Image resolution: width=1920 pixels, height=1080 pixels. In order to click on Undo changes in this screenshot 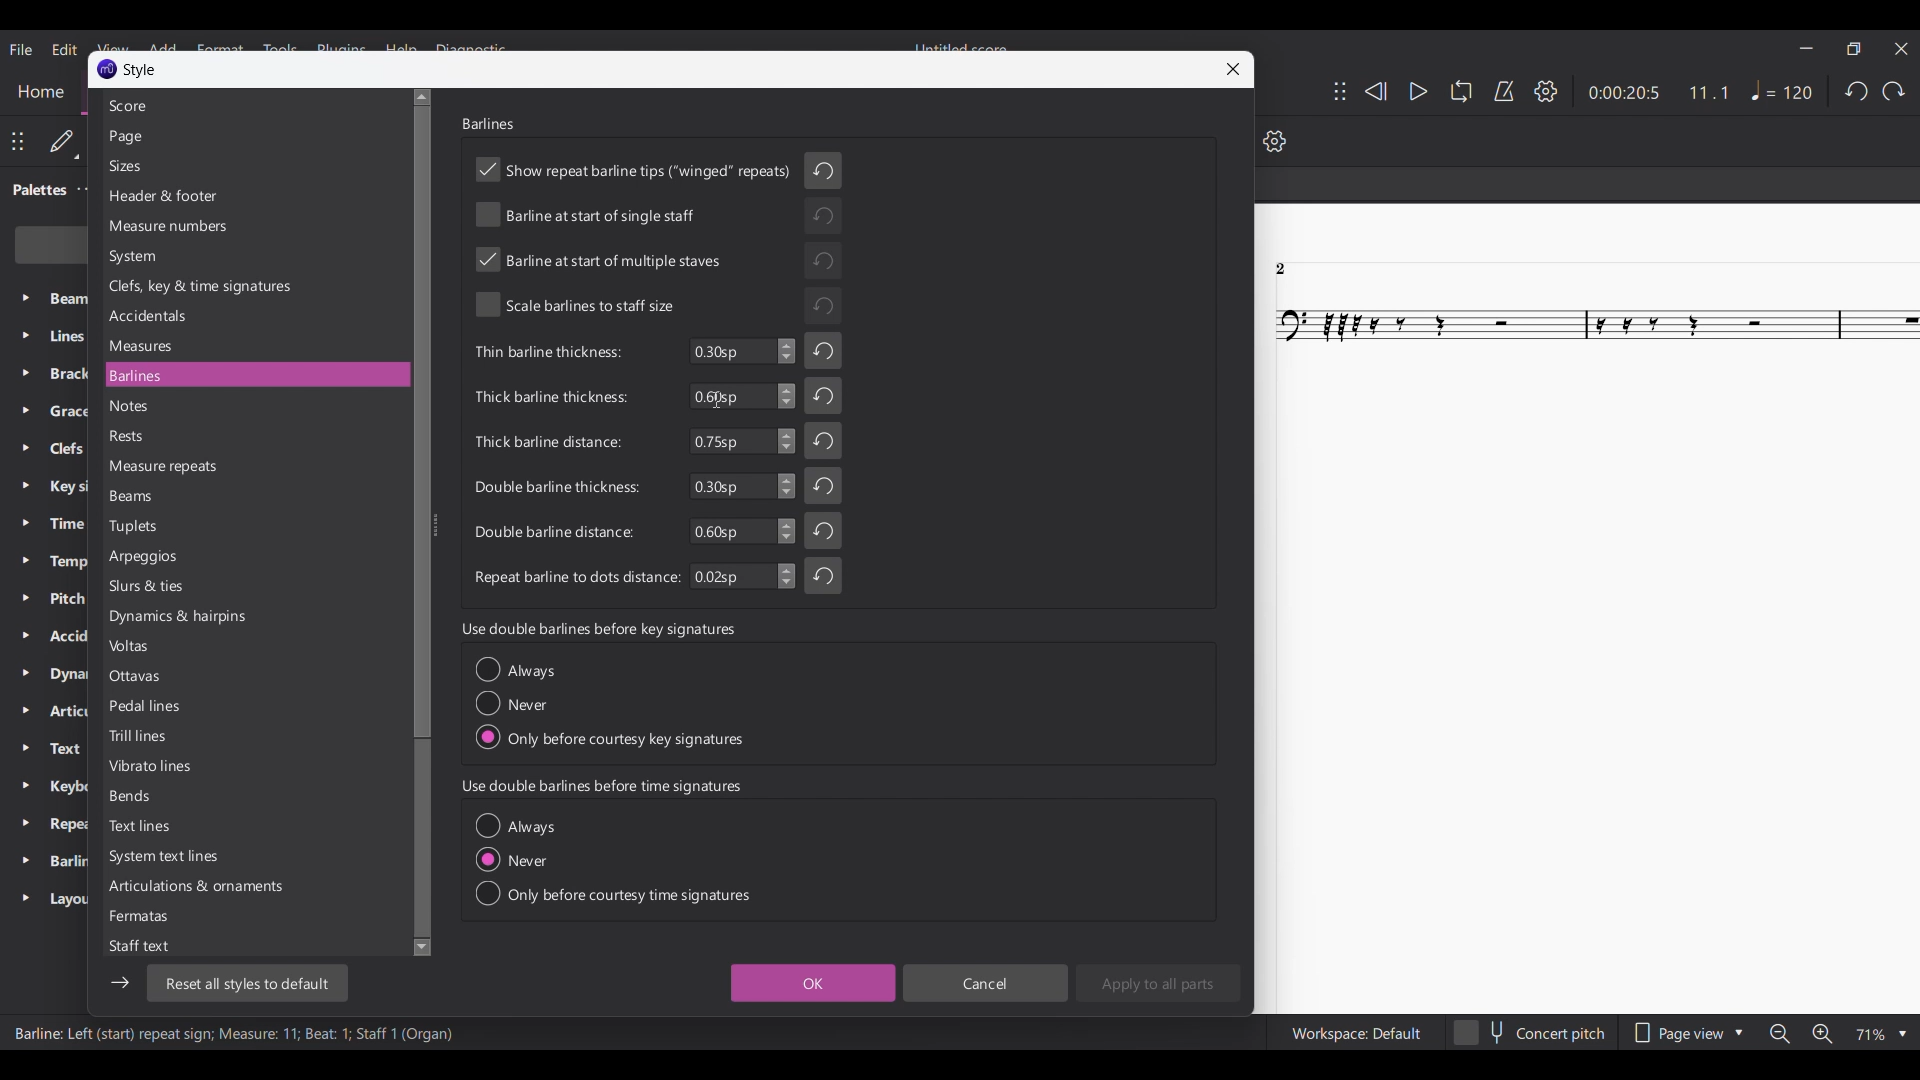, I will do `click(823, 372)`.